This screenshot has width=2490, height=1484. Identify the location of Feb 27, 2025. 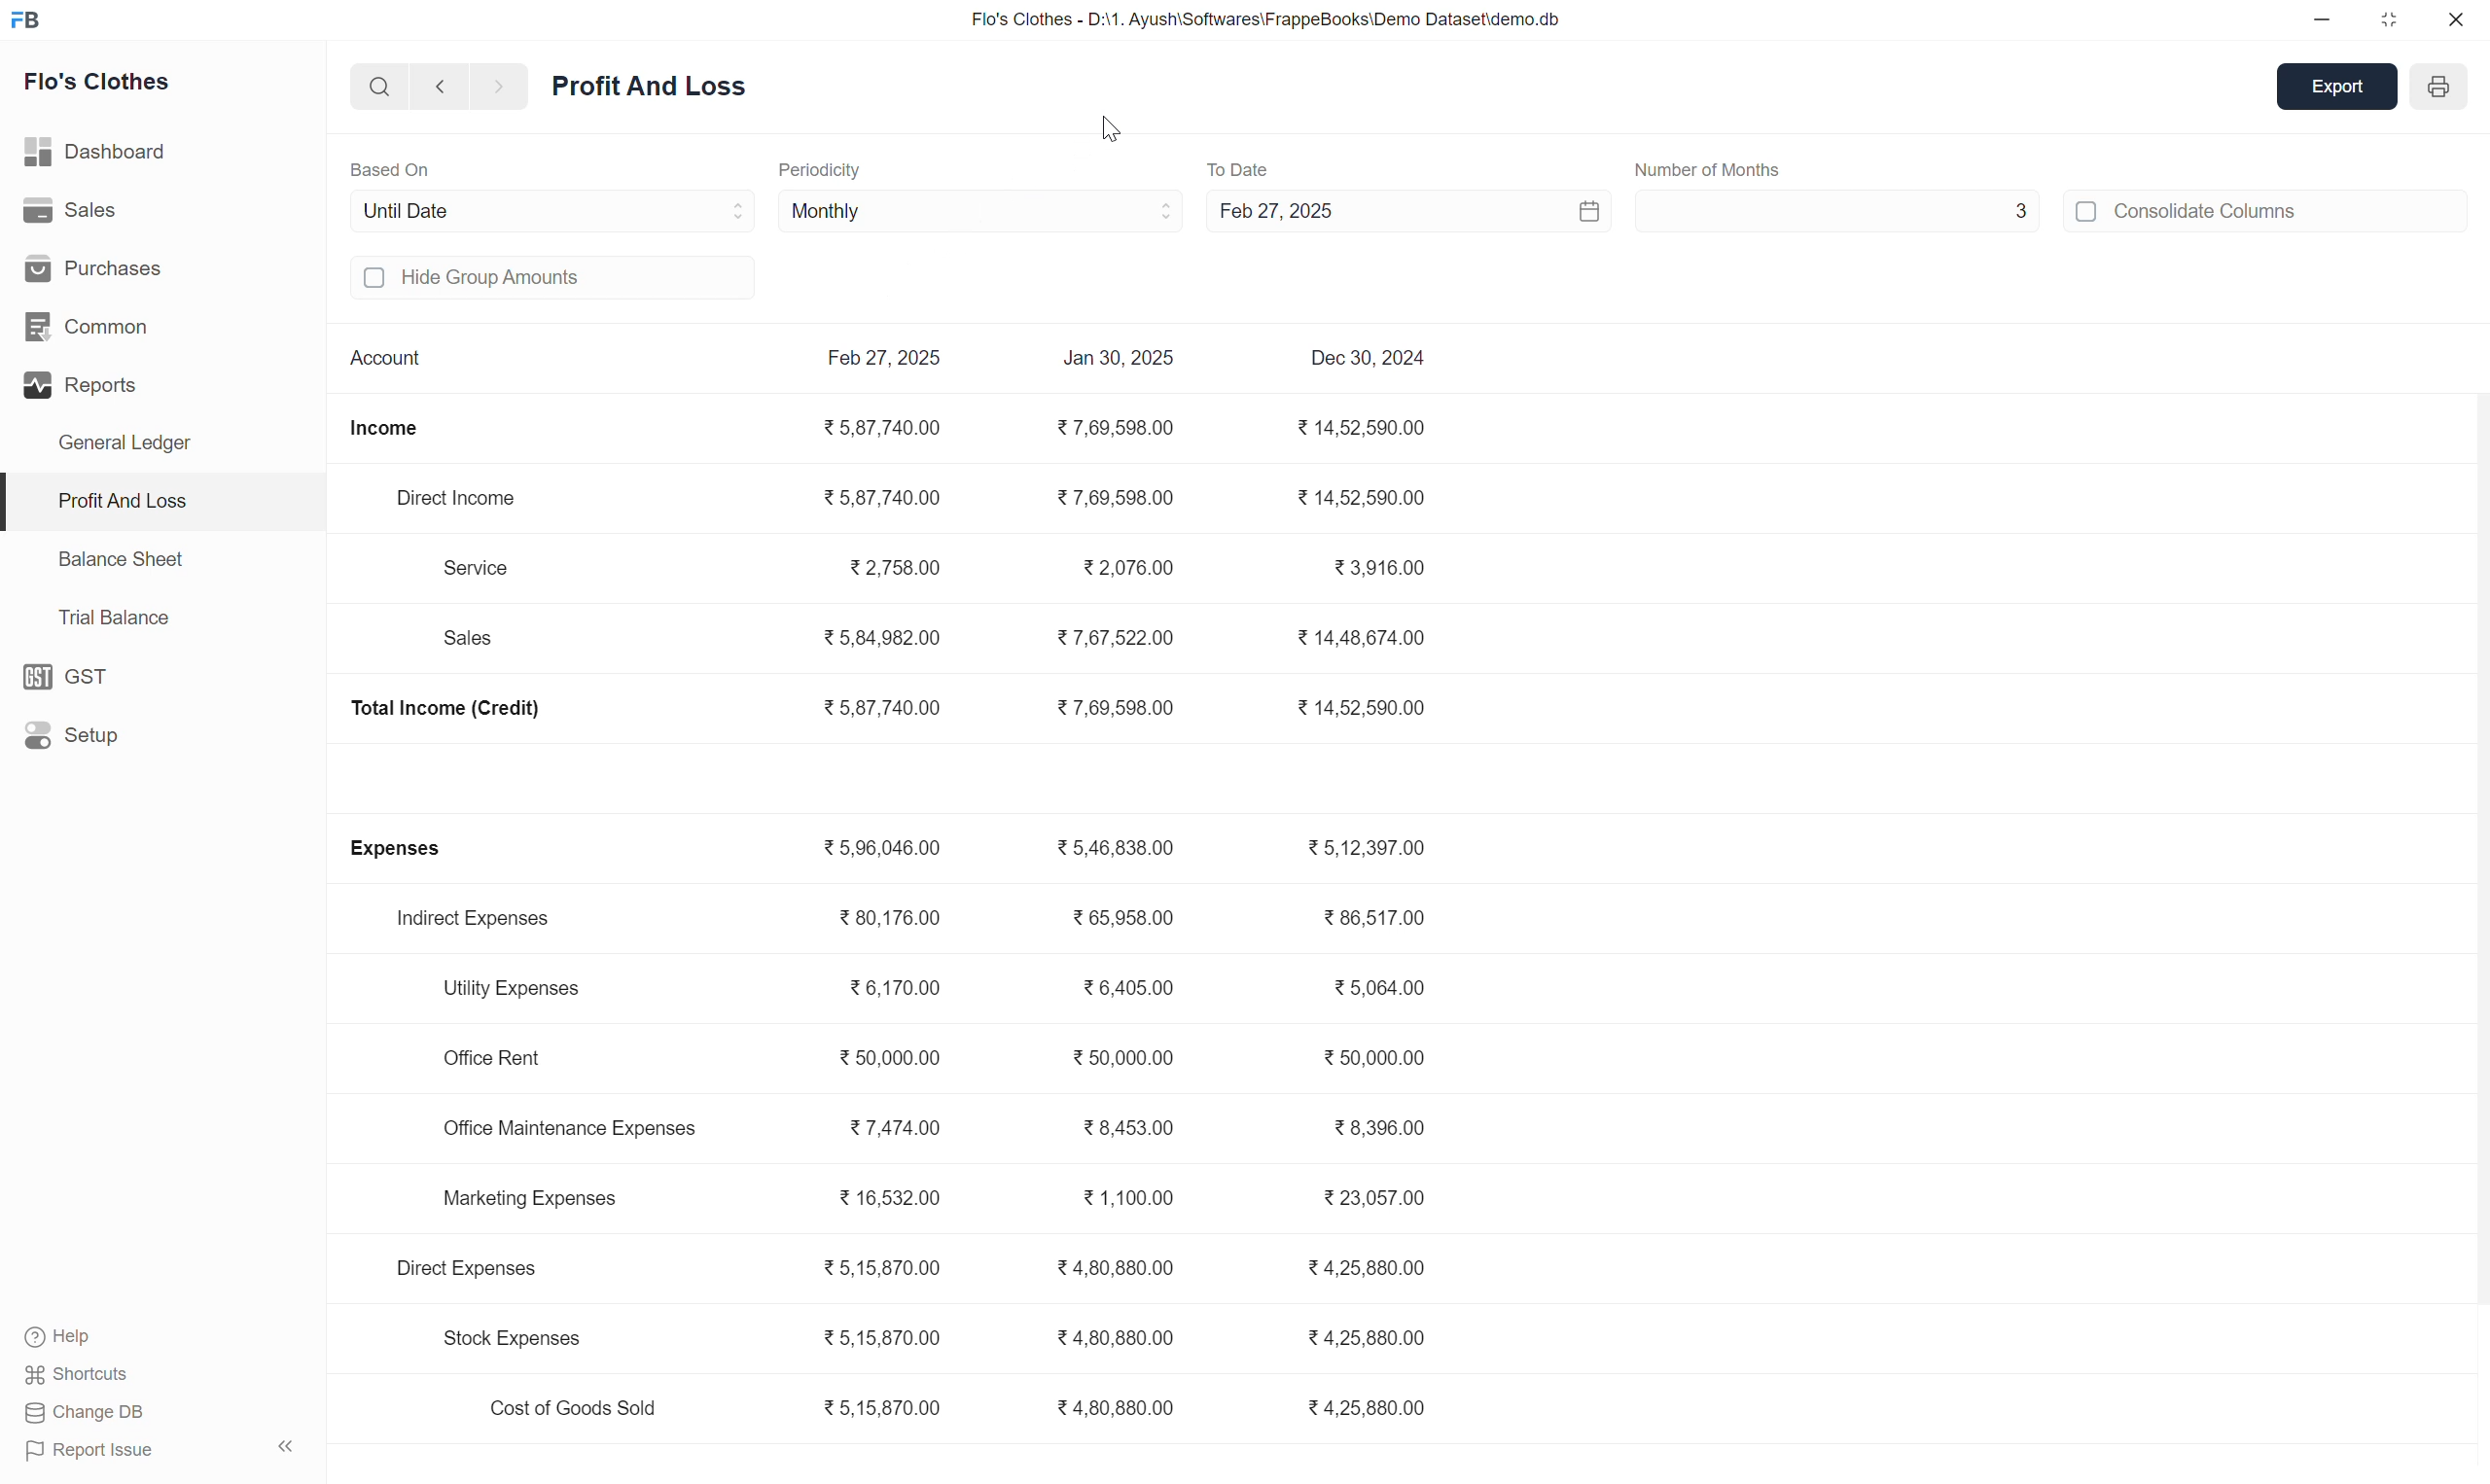
(1307, 217).